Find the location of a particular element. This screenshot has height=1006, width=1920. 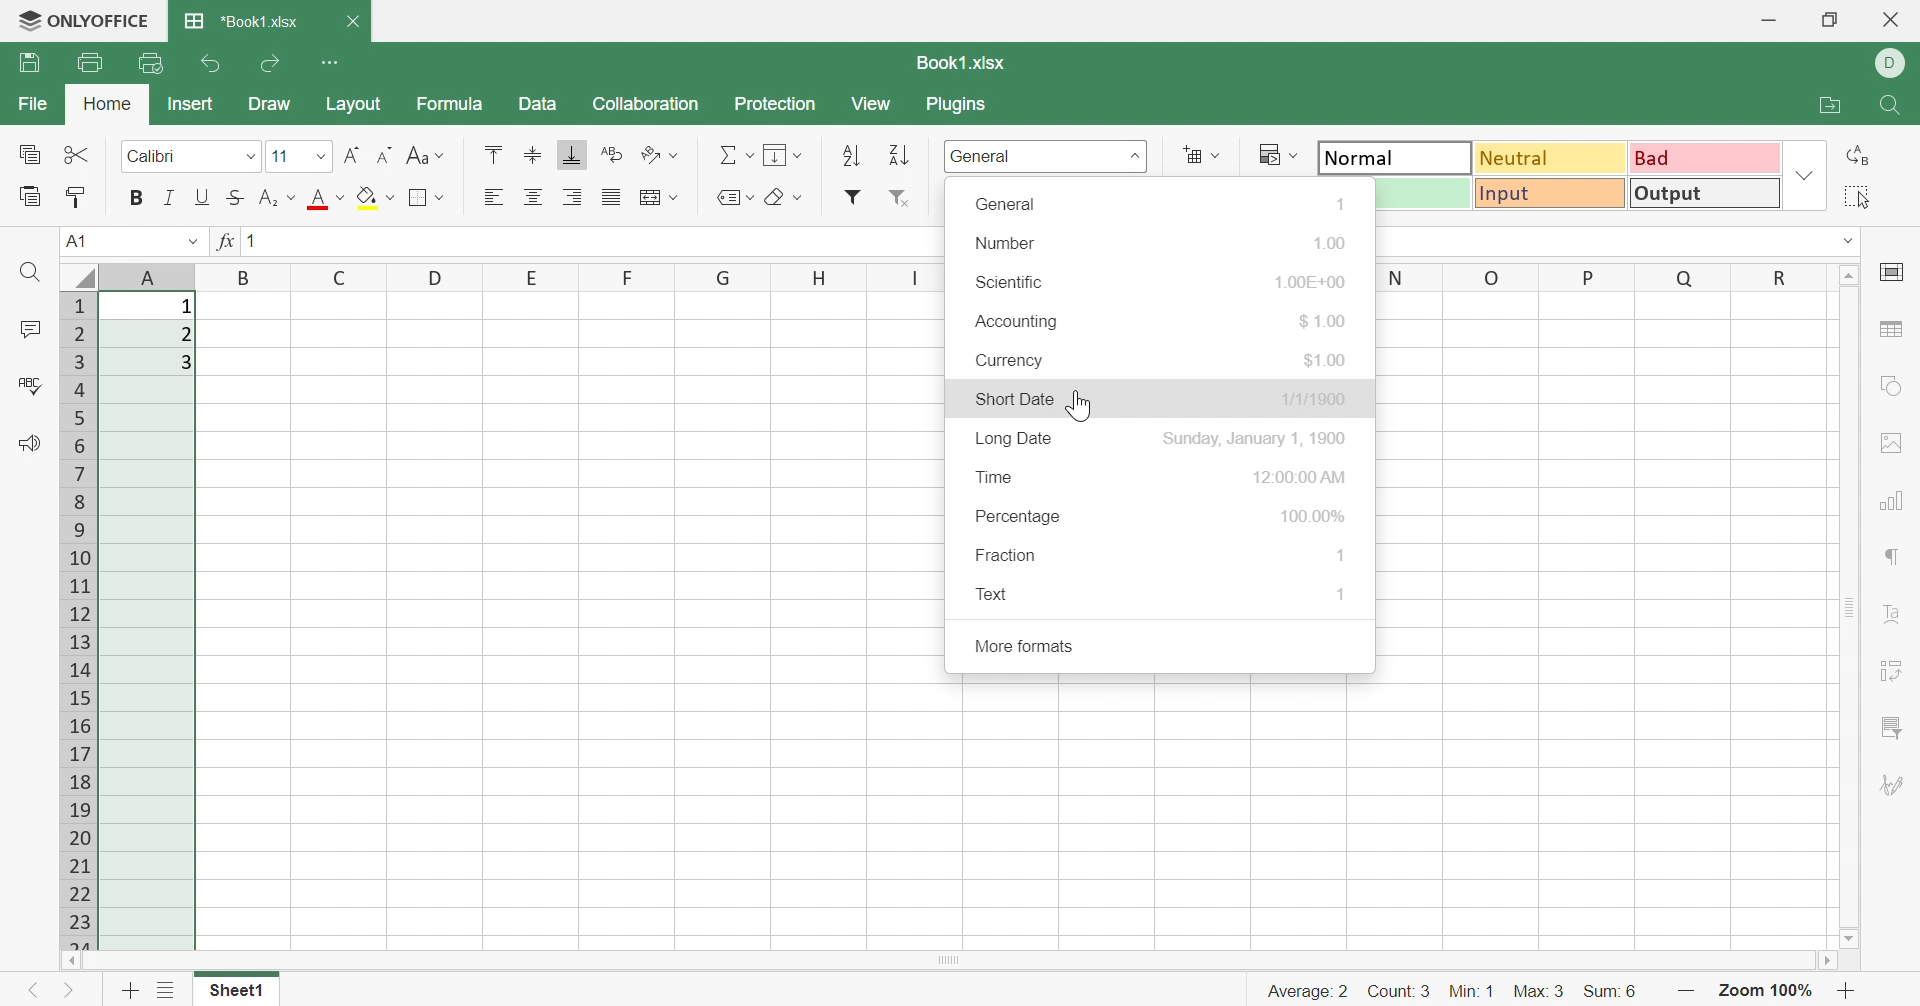

Scroll right is located at coordinates (1821, 961).